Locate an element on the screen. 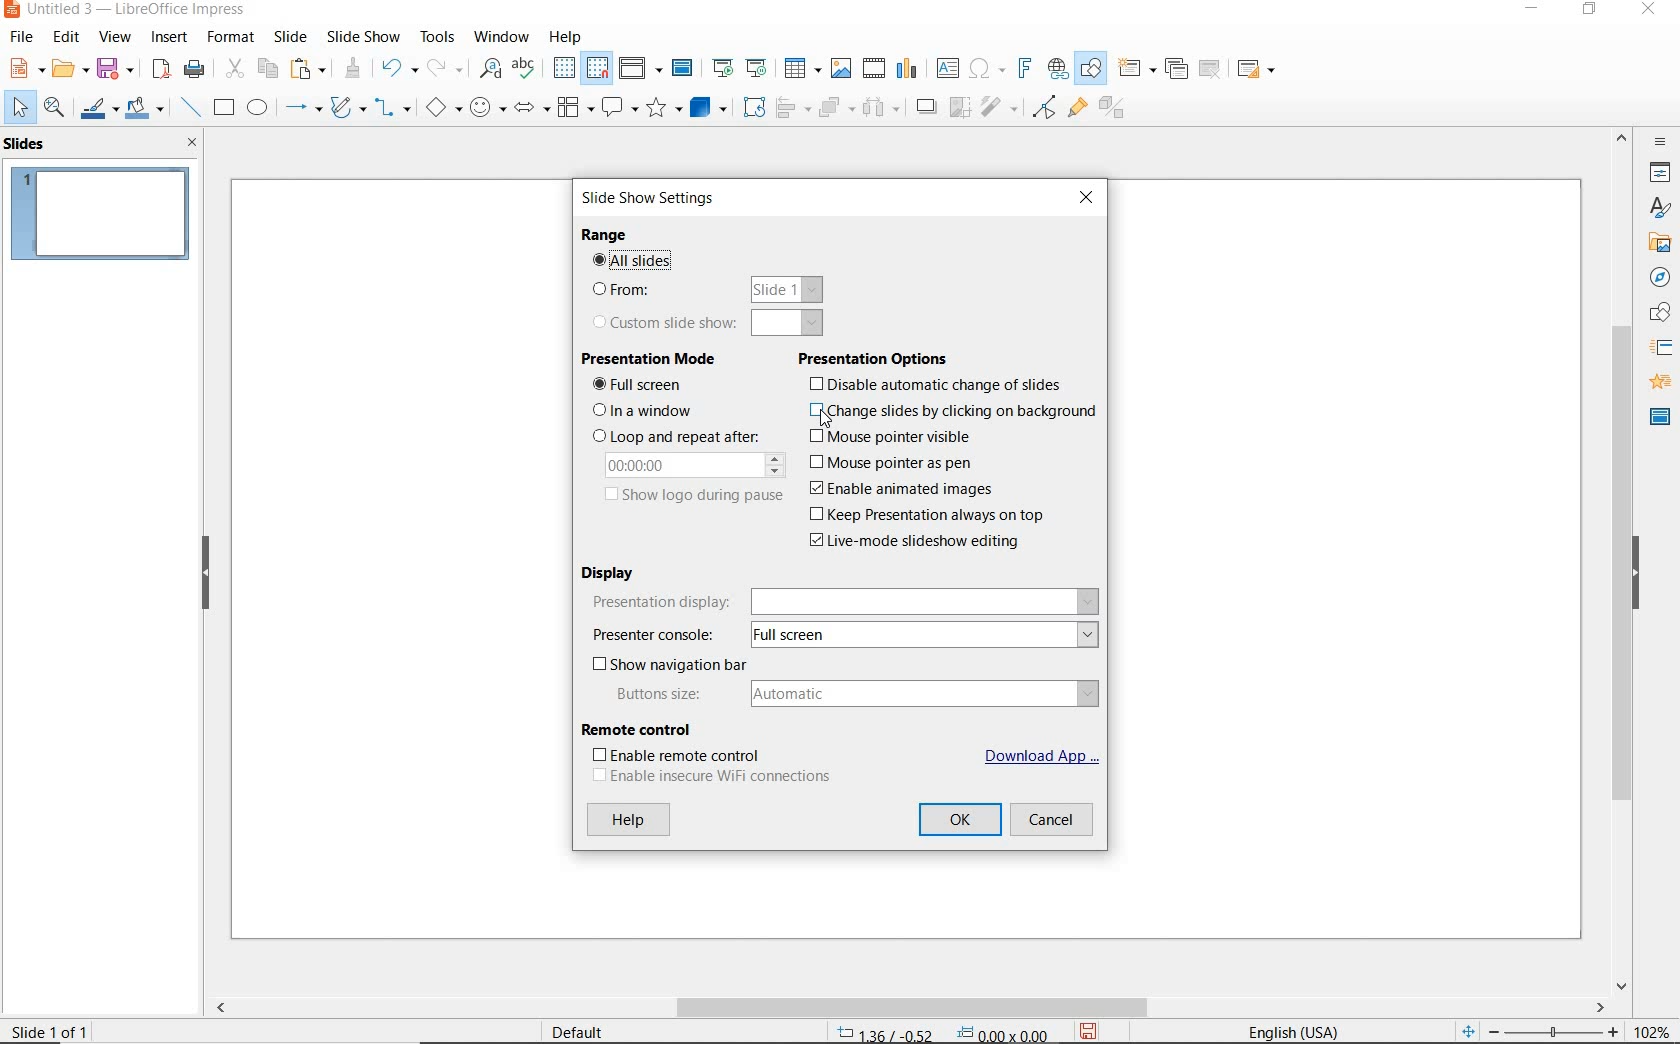 The width and height of the screenshot is (1680, 1044). ZOOM FACTOR is located at coordinates (1654, 1030).